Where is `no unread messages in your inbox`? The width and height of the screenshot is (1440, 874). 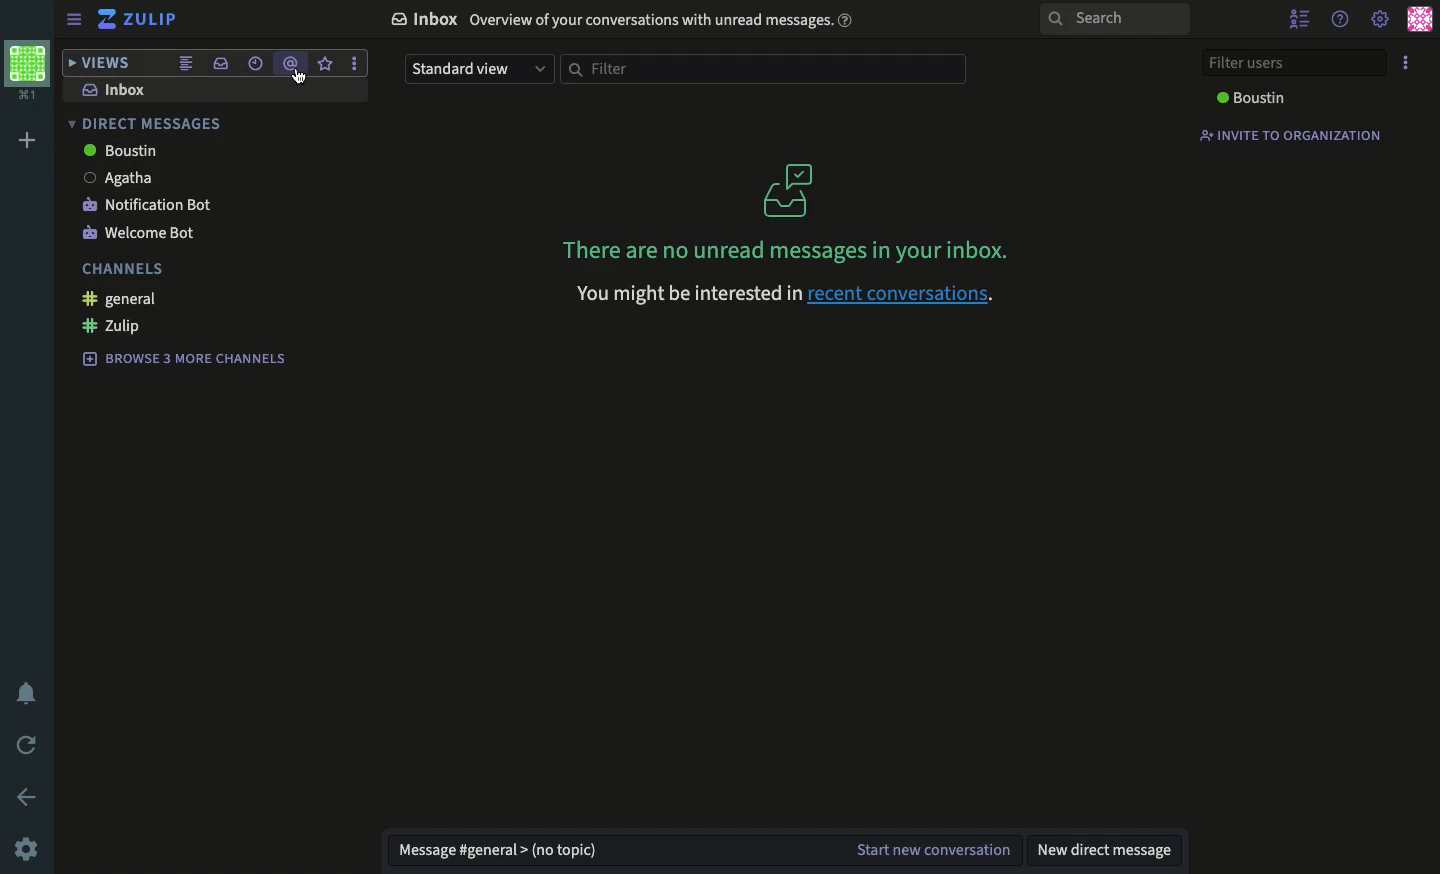
no unread messages in your inbox is located at coordinates (787, 250).